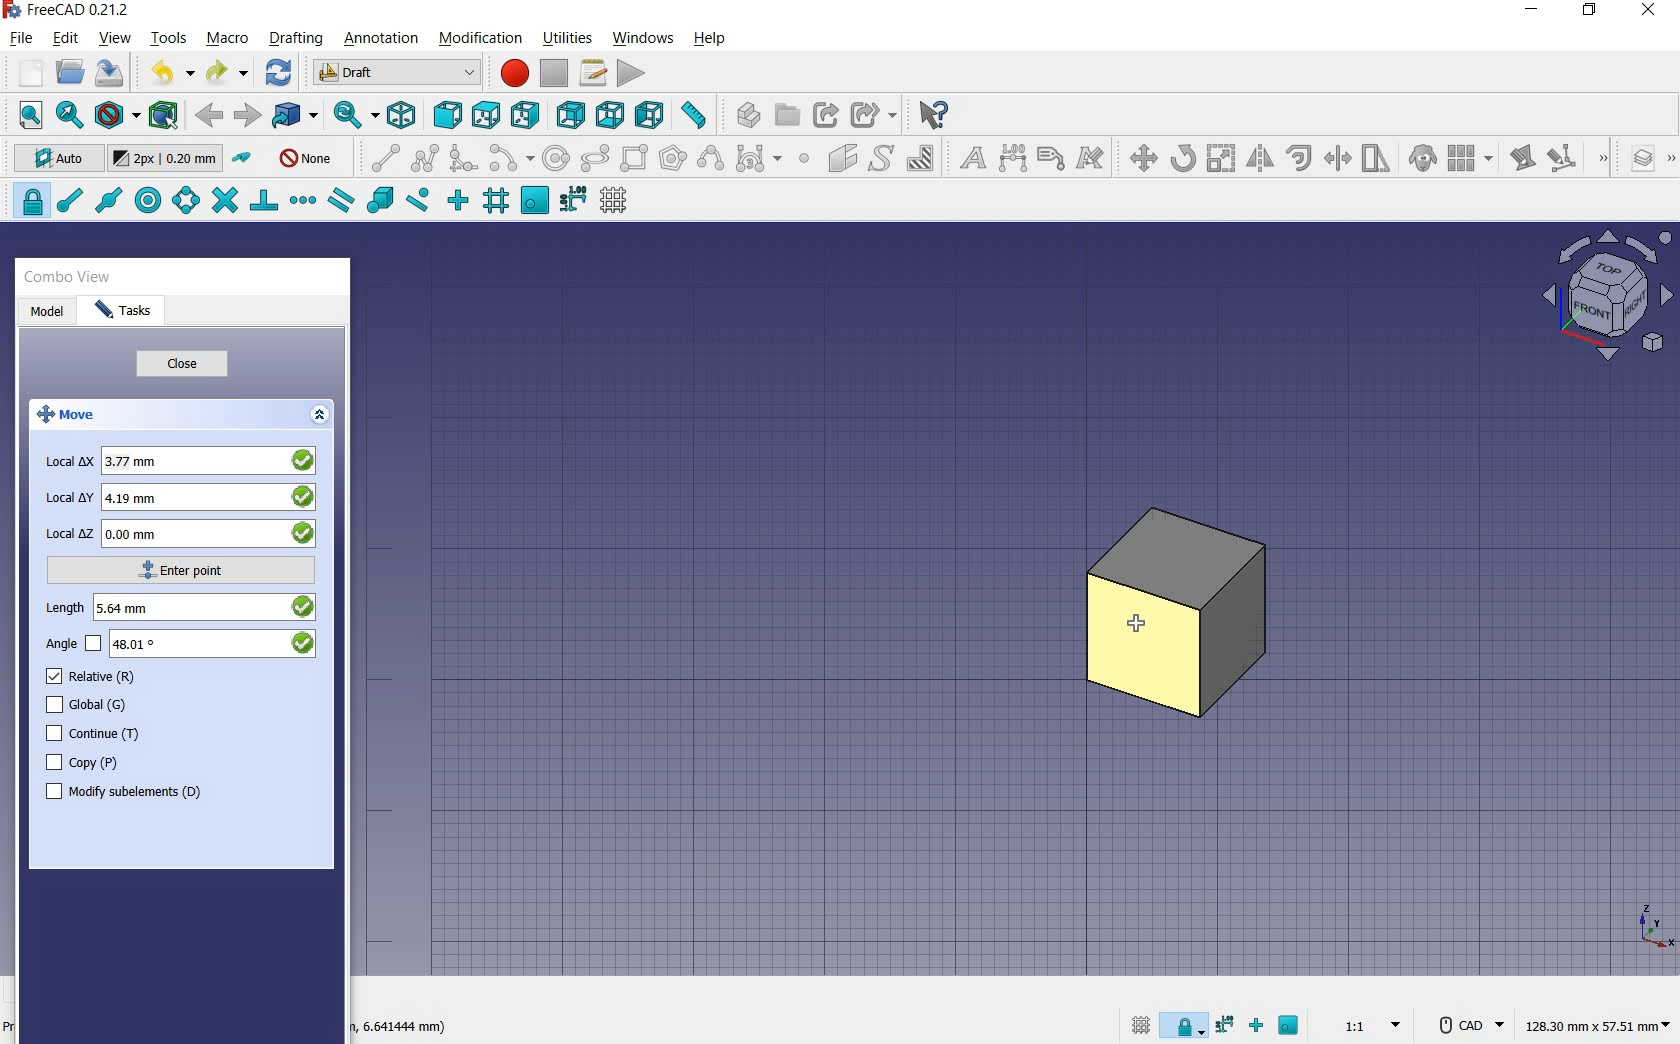 The image size is (1680, 1044). Describe the element at coordinates (1562, 160) in the screenshot. I see `subelement highlight` at that location.